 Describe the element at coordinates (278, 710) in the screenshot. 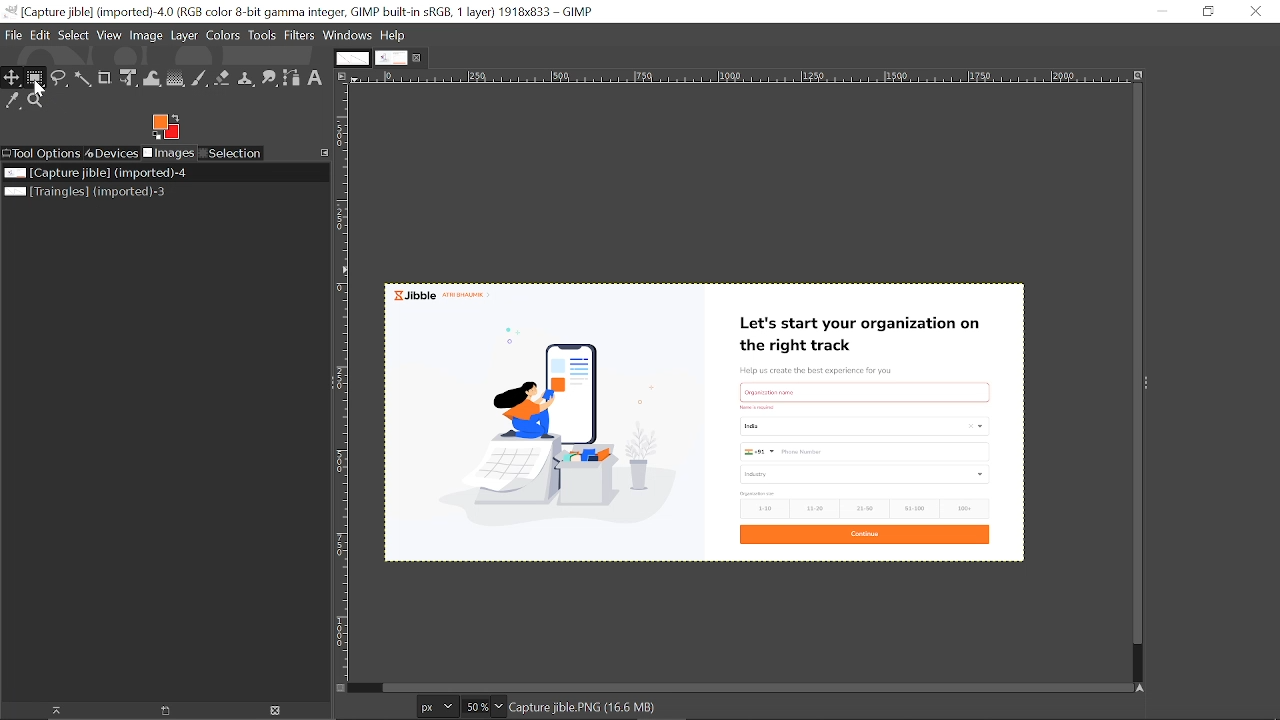

I see `Close image` at that location.